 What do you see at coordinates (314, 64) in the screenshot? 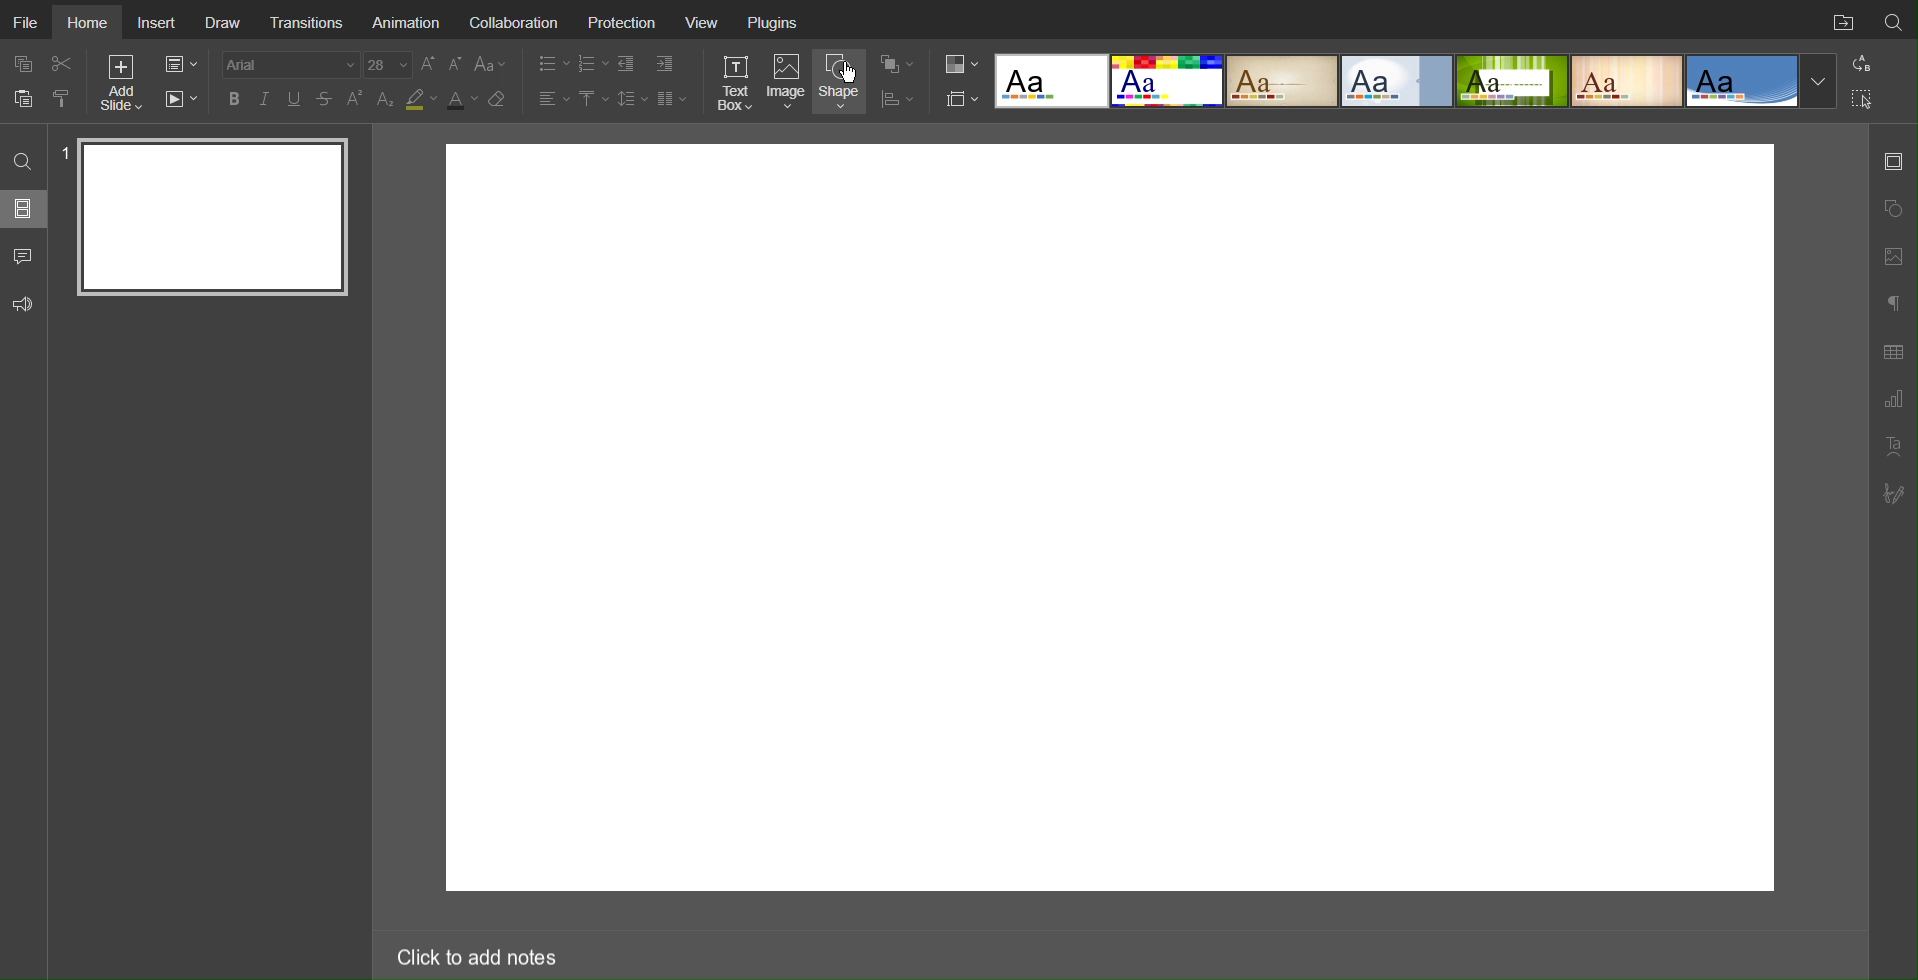
I see `Font Settings` at bounding box center [314, 64].